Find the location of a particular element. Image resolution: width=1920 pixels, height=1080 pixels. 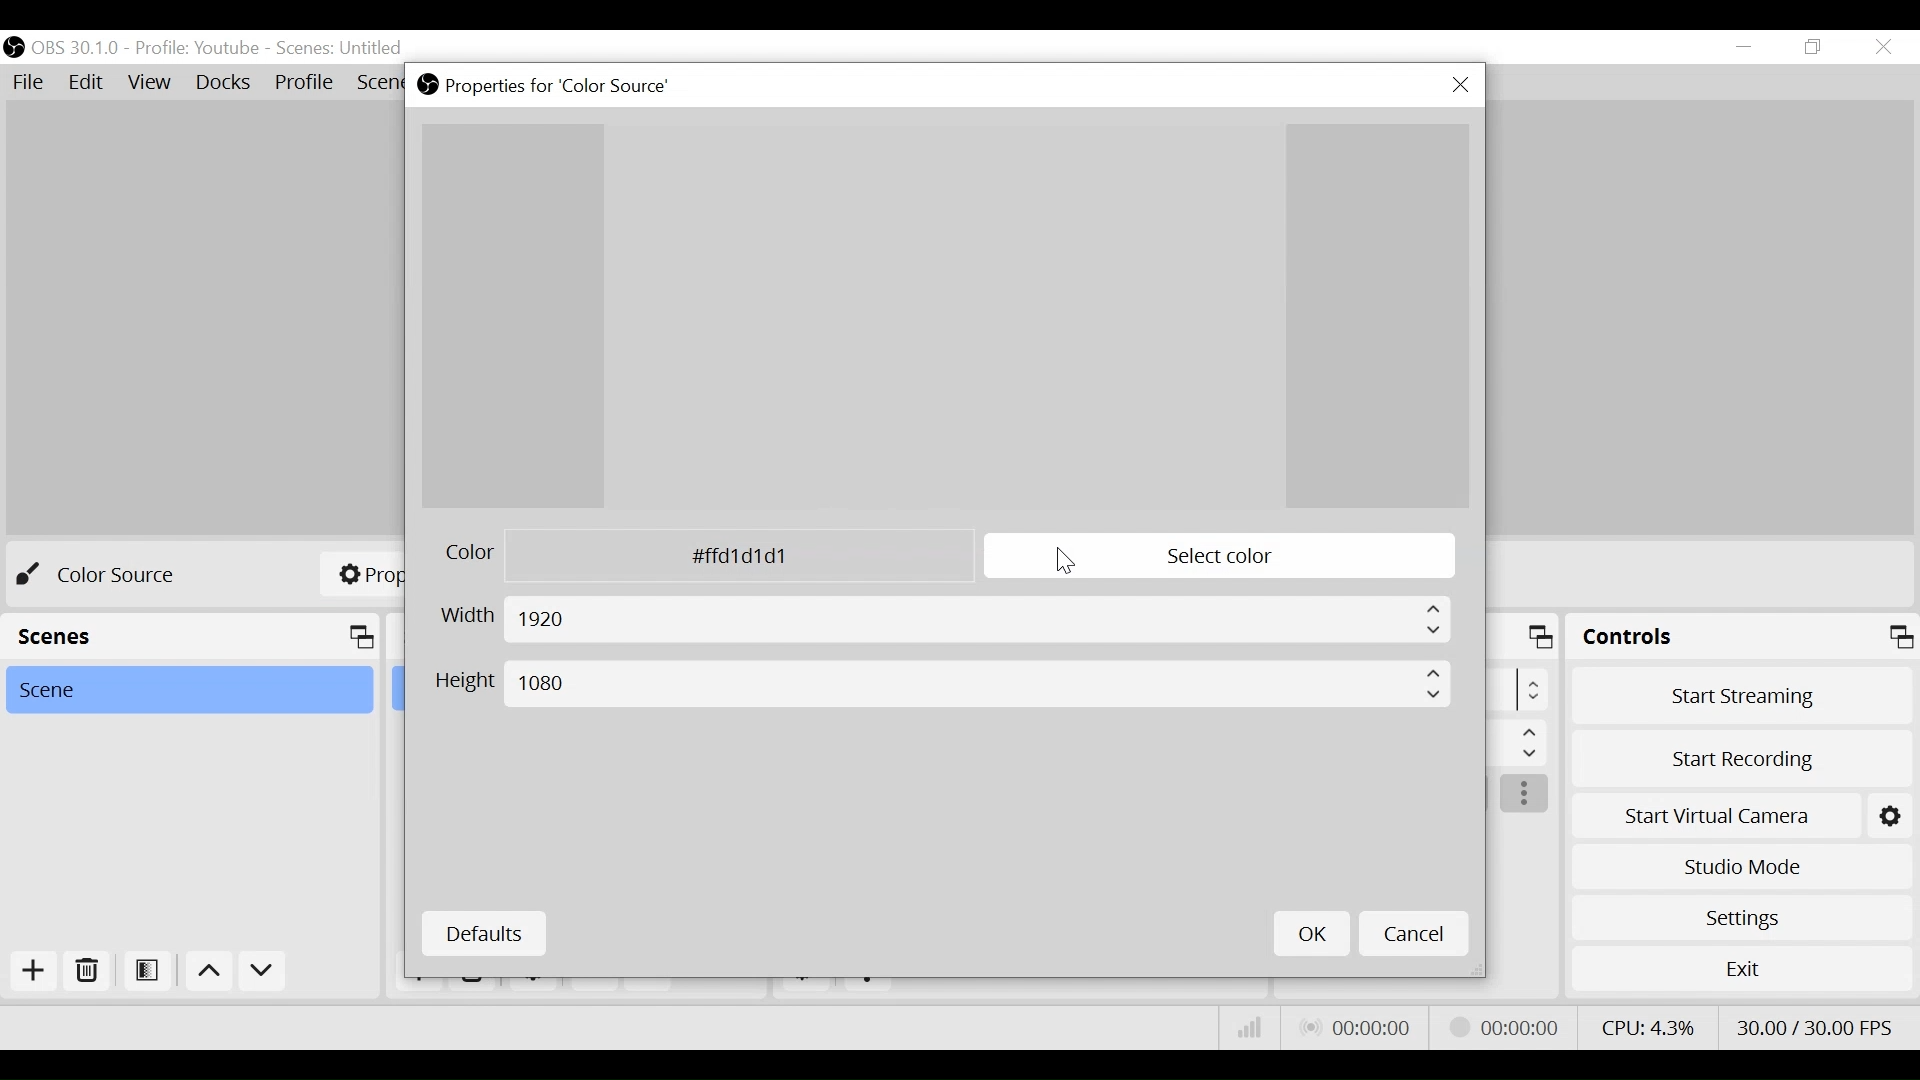

move down is located at coordinates (265, 972).